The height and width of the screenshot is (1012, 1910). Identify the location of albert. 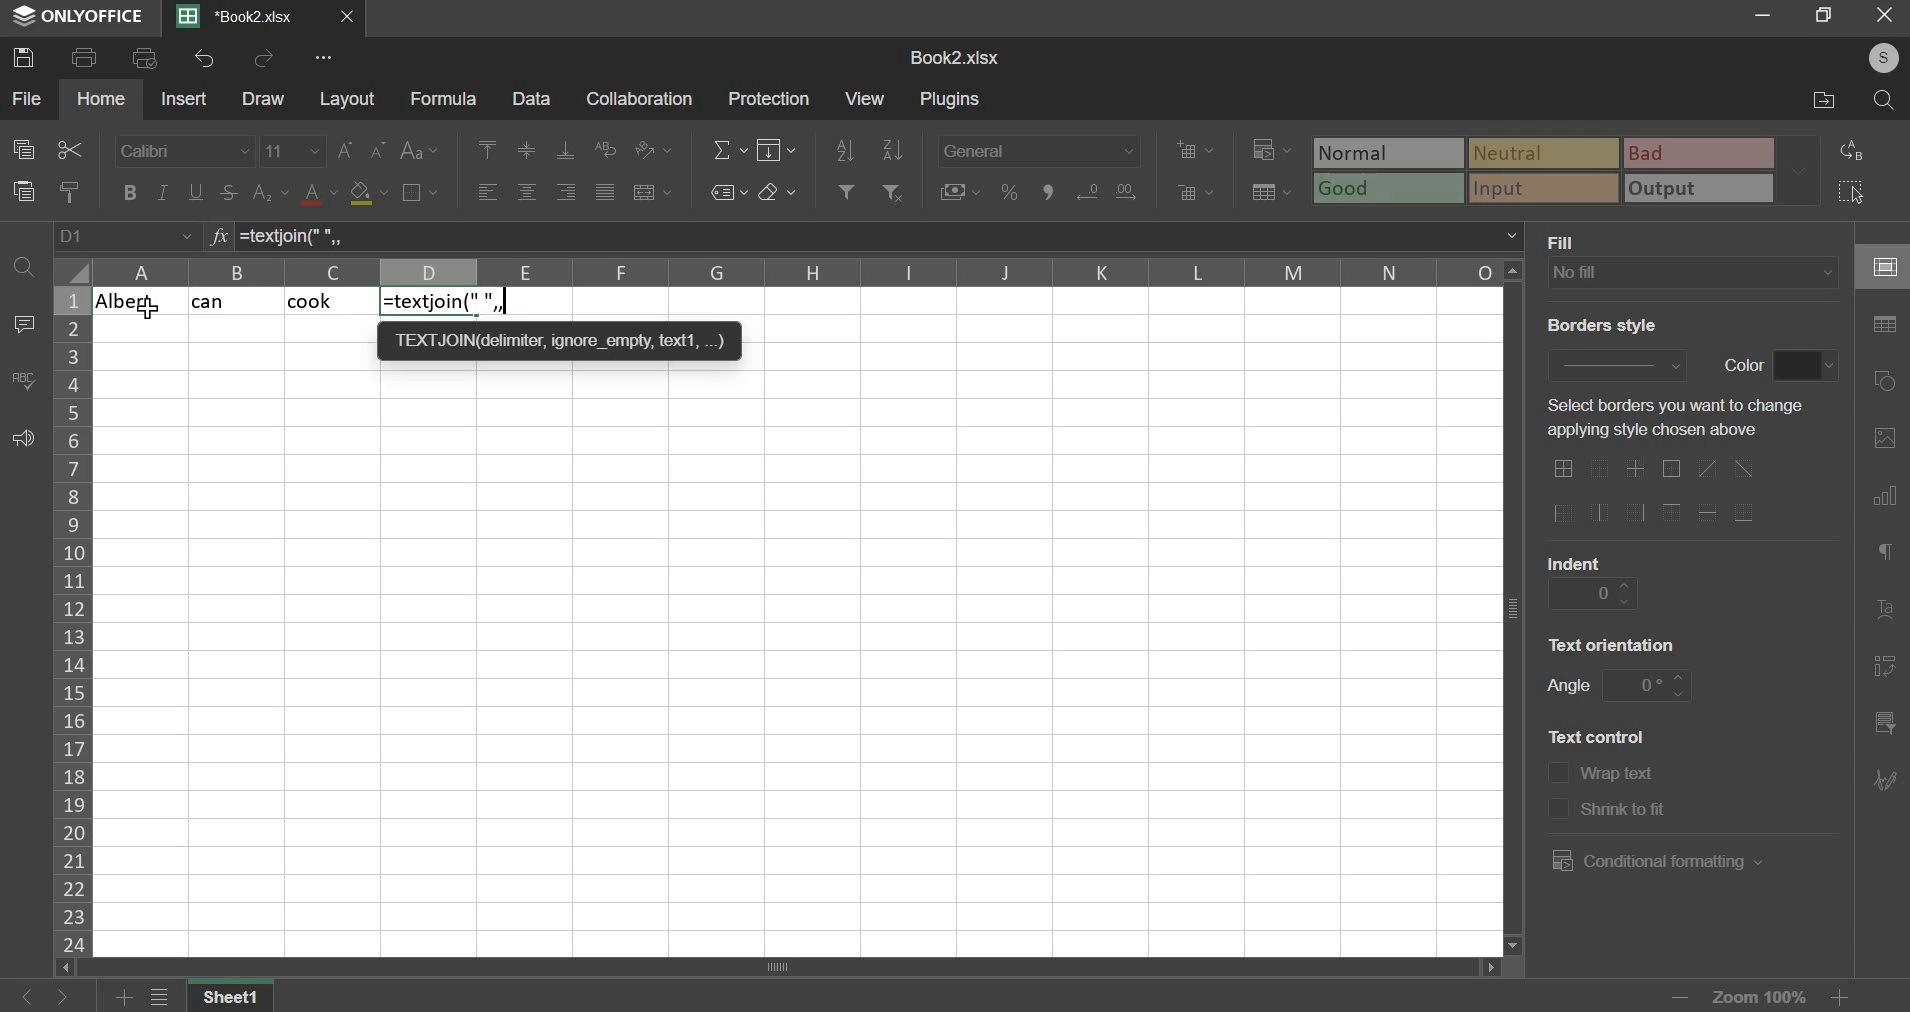
(142, 302).